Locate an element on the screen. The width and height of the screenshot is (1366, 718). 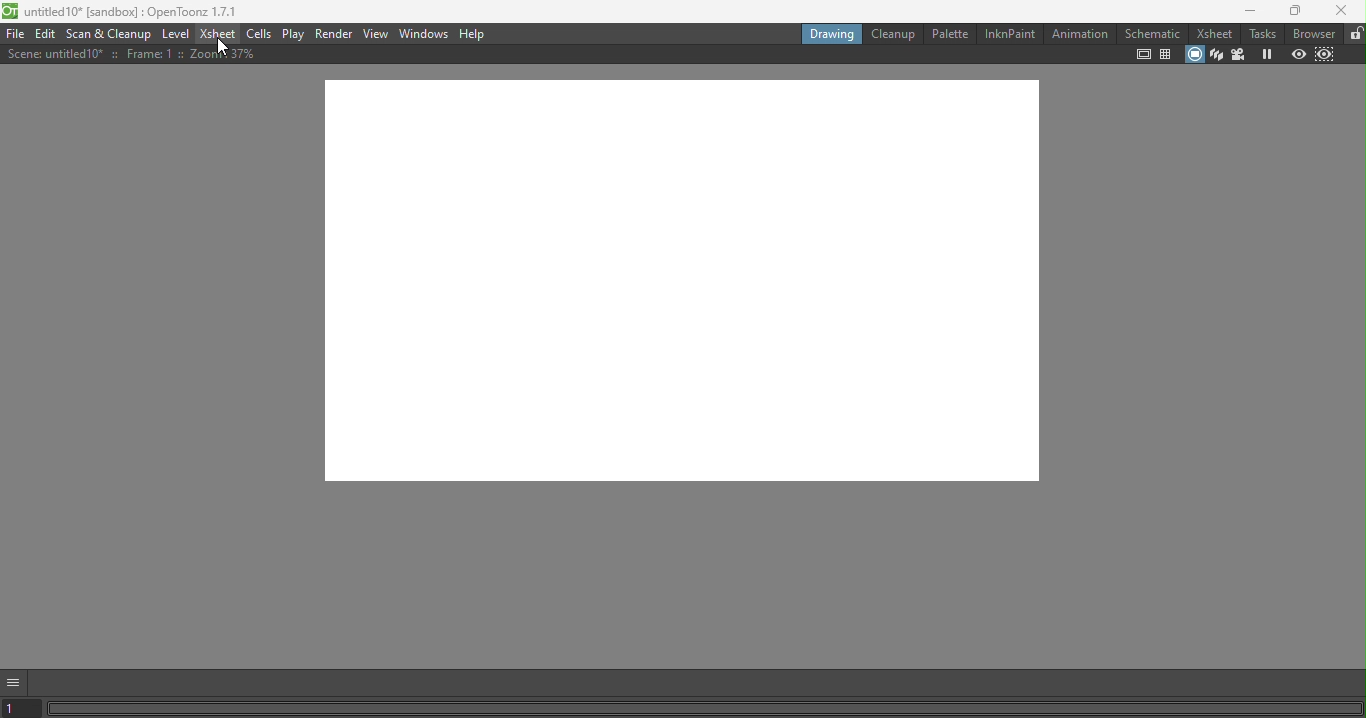
Windows is located at coordinates (422, 34).